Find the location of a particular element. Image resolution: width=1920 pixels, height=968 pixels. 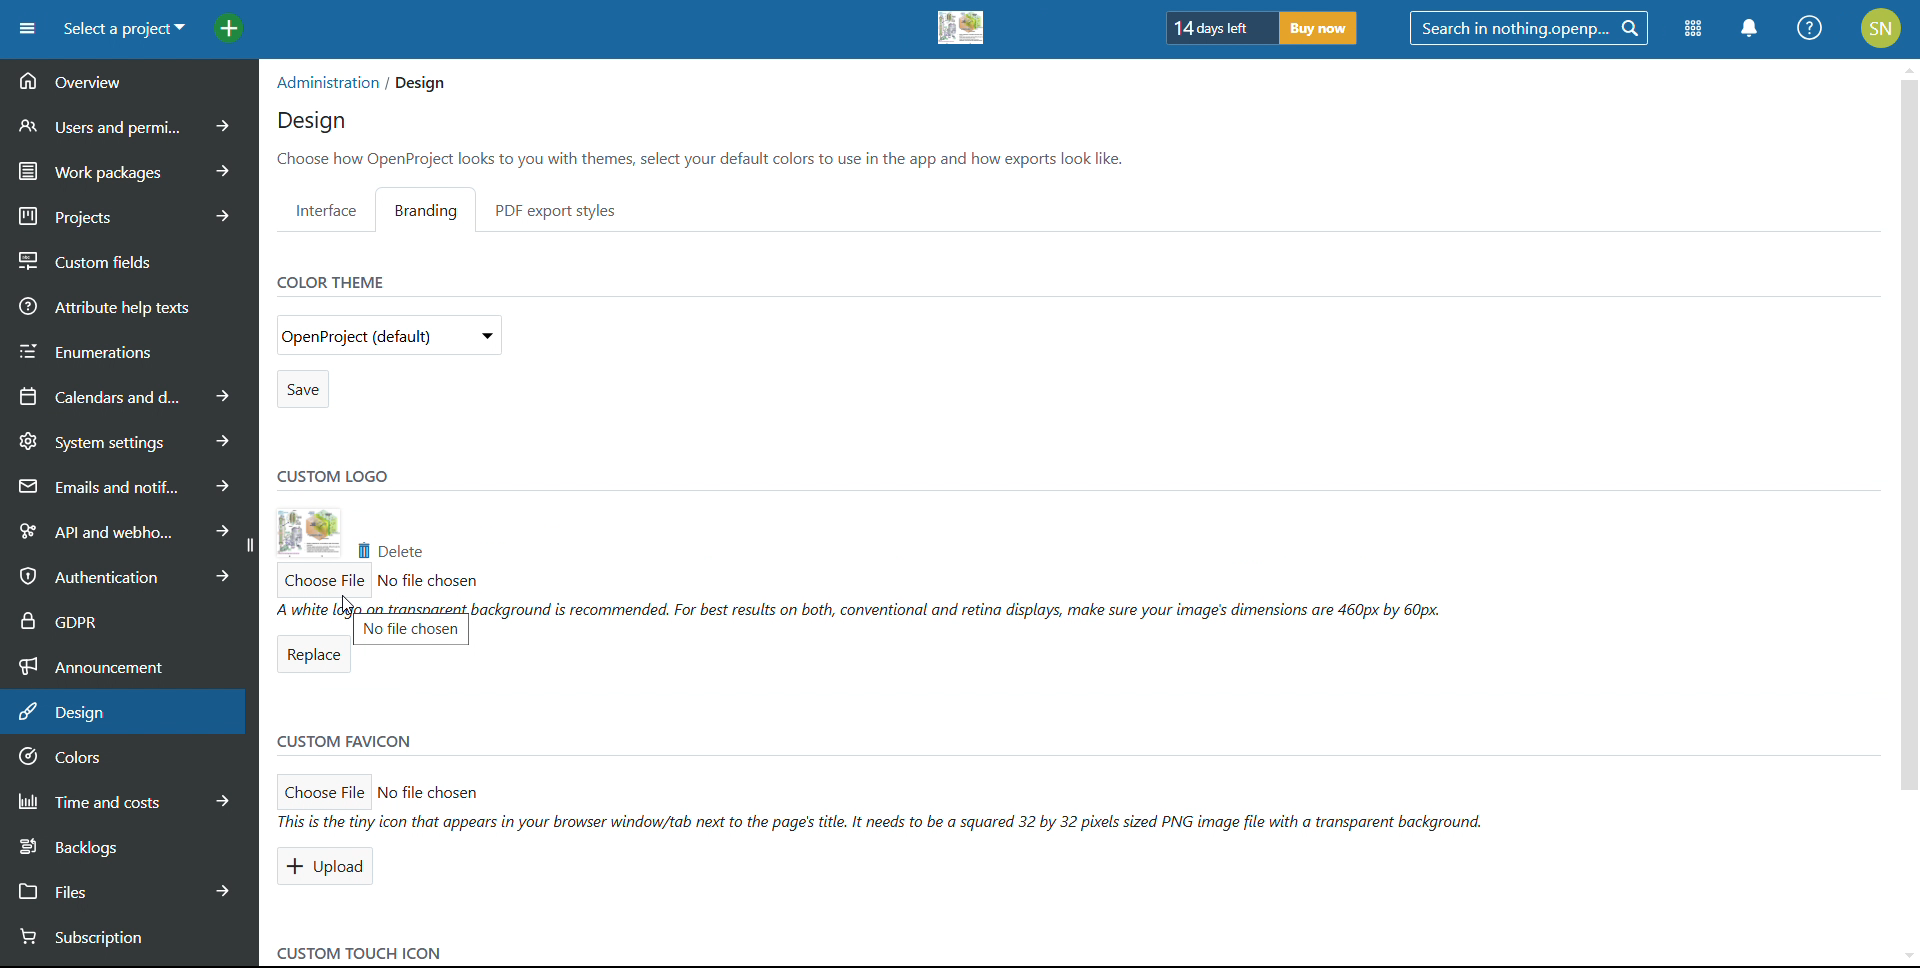

users and permissions is located at coordinates (131, 125).